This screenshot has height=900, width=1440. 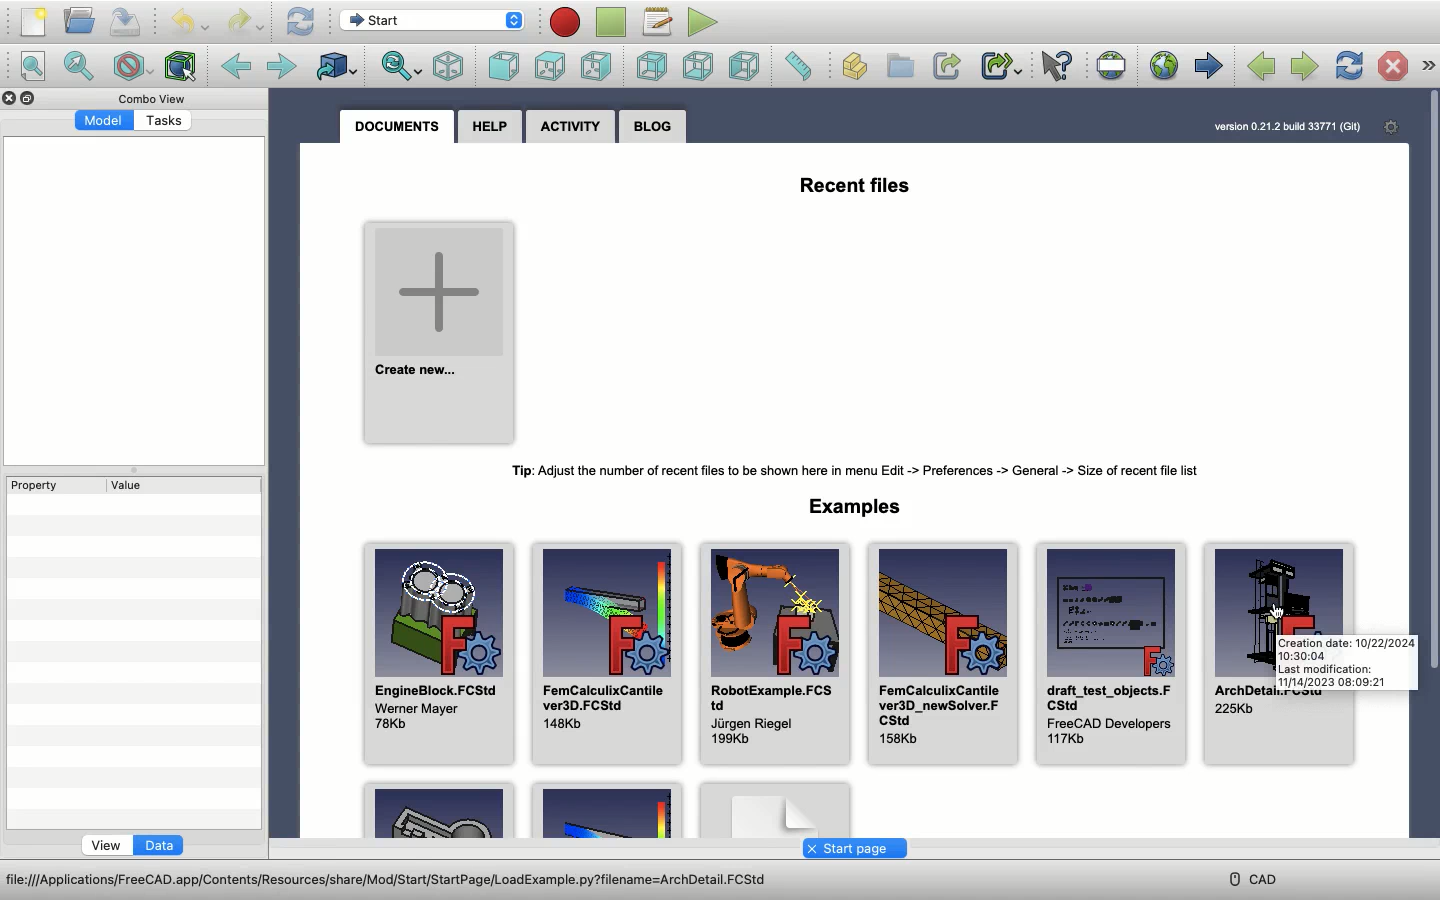 I want to click on New, so click(x=35, y=21).